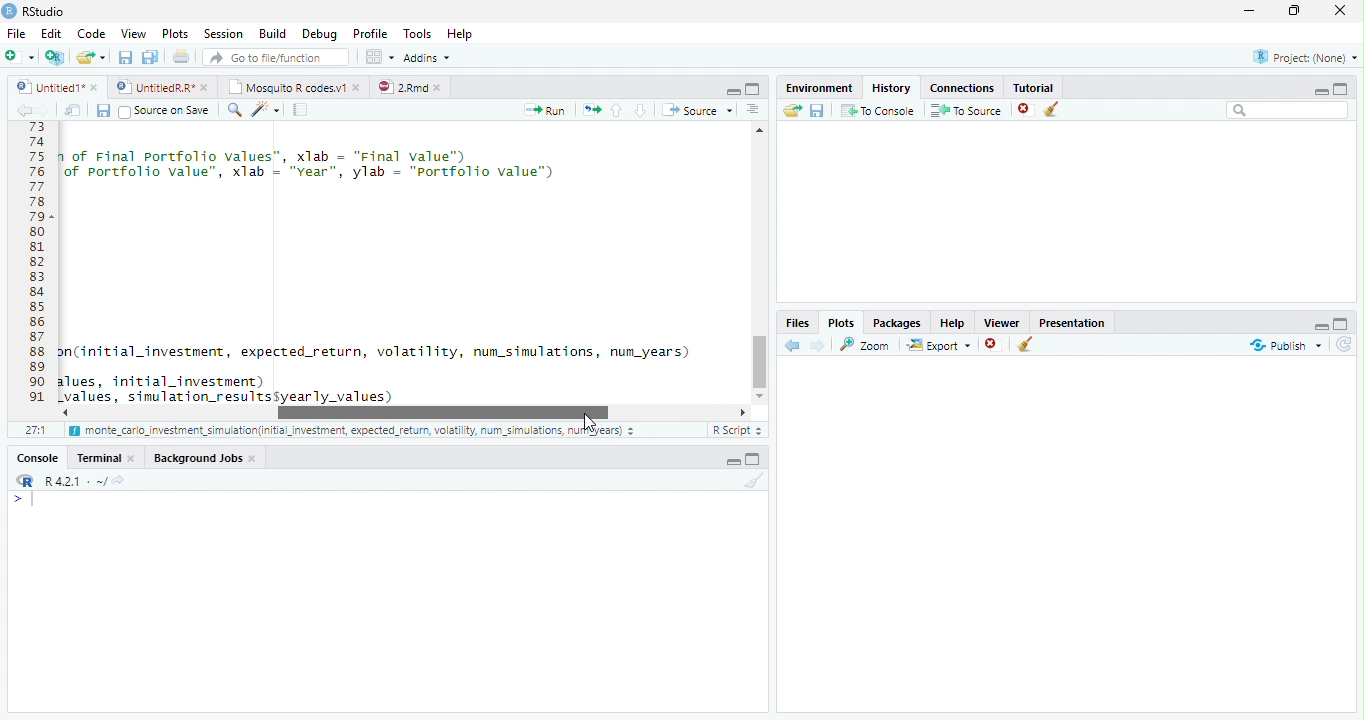 This screenshot has width=1364, height=720. Describe the element at coordinates (44, 110) in the screenshot. I see `next source location` at that location.